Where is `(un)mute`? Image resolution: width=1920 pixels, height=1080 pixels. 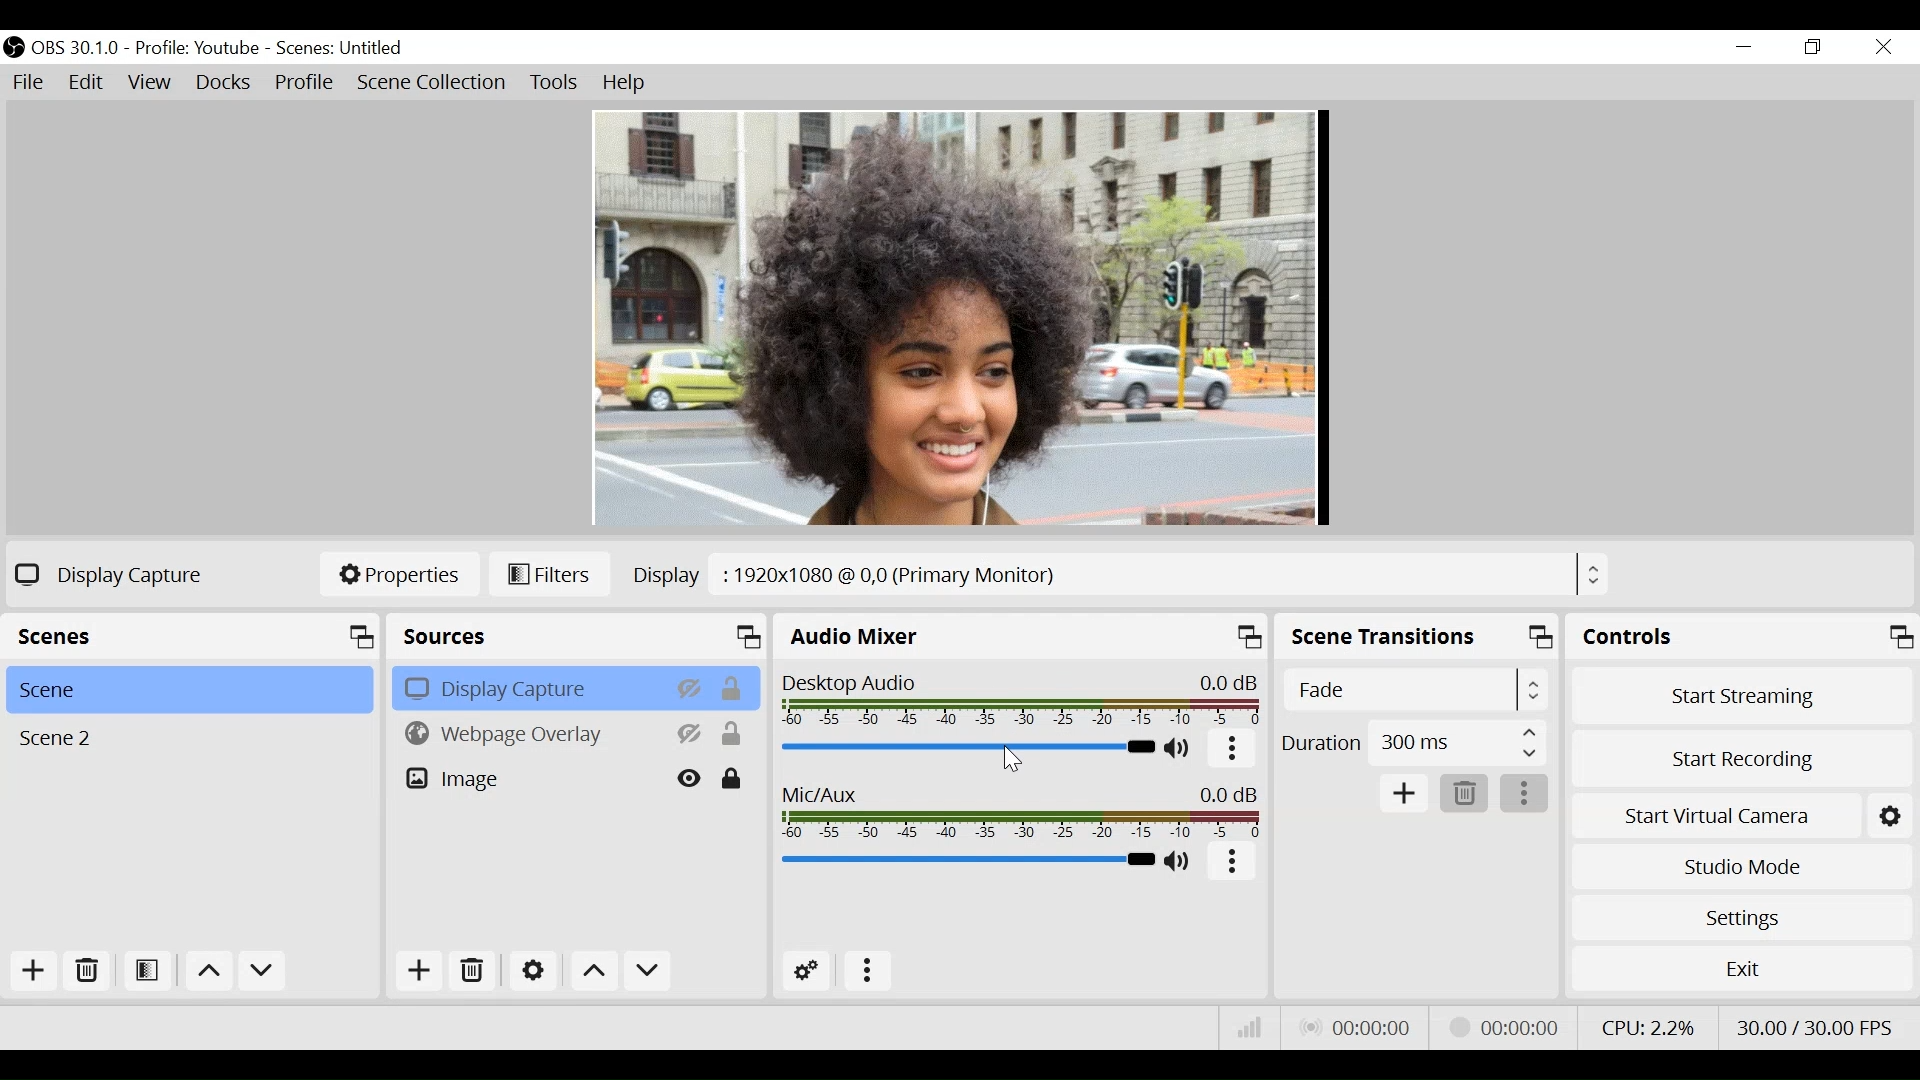 (un)mute is located at coordinates (1181, 749).